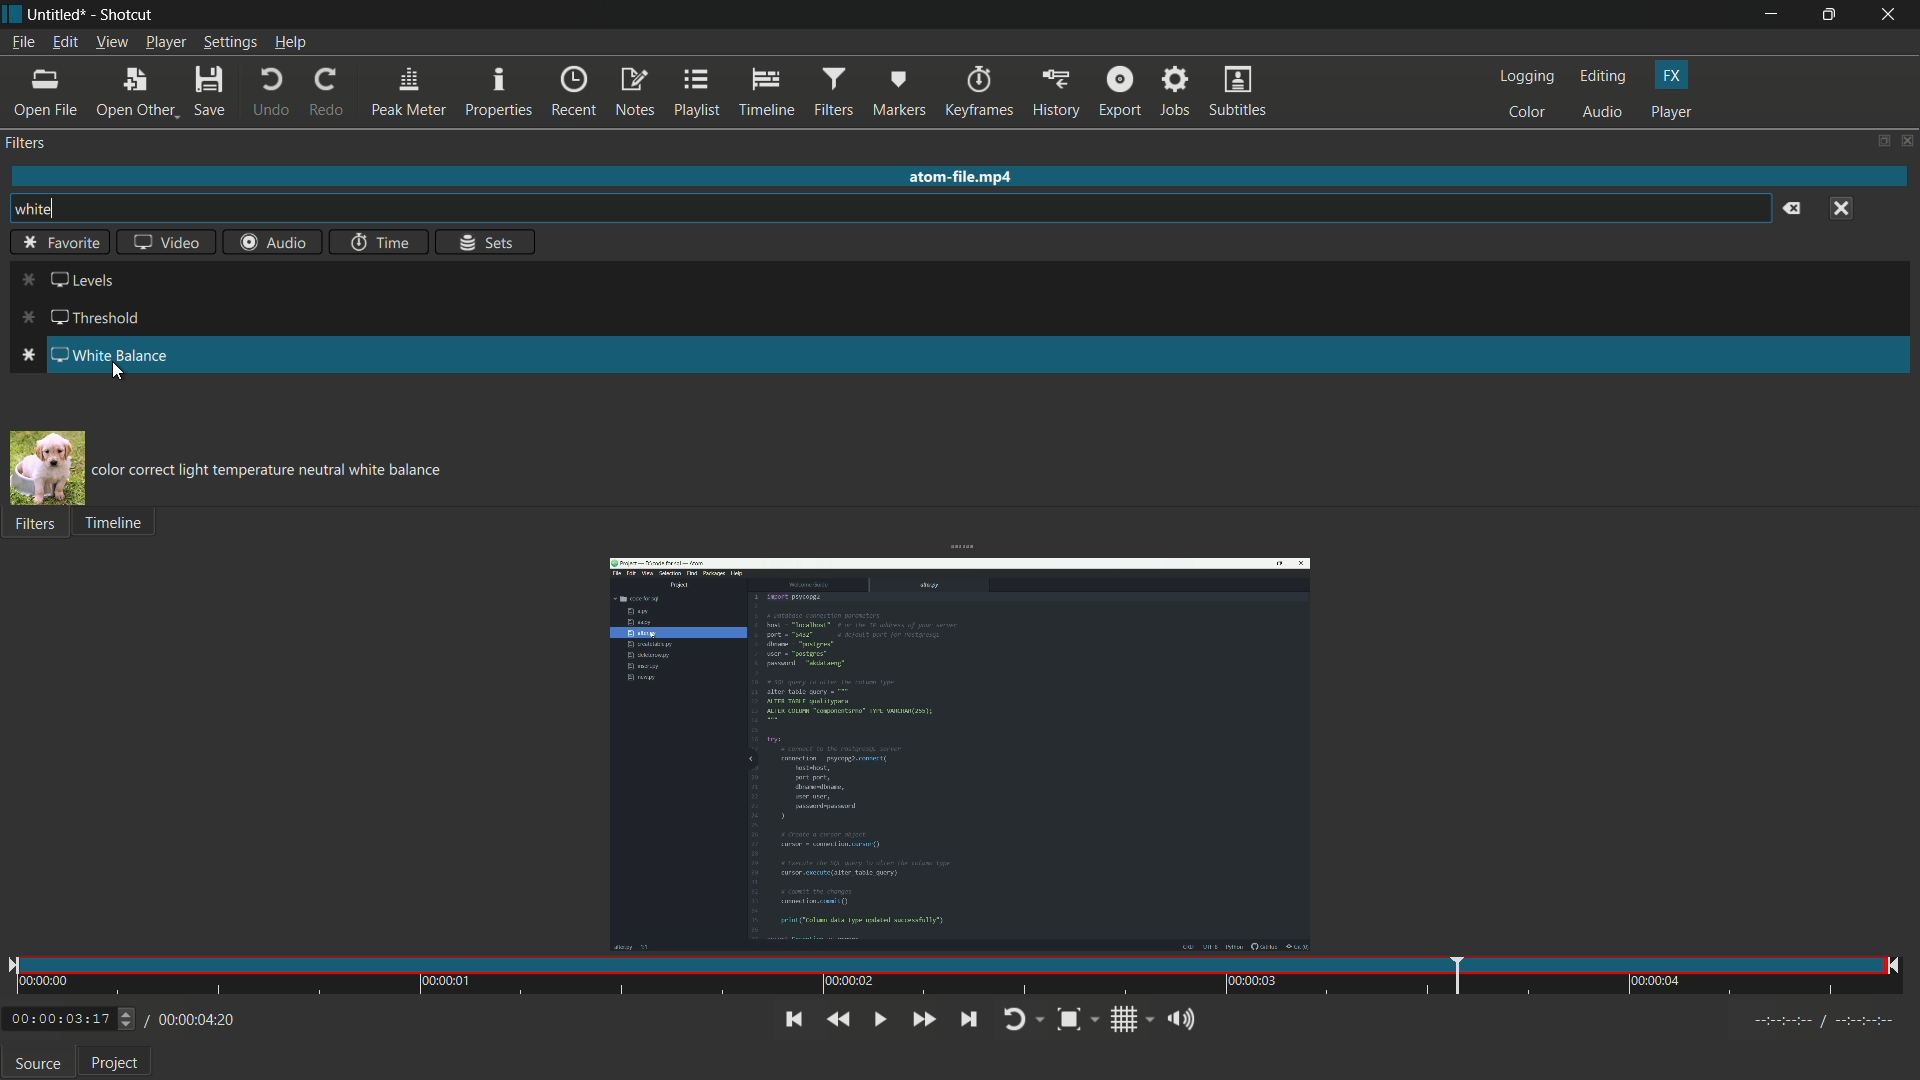 This screenshot has width=1920, height=1080. I want to click on change layout, so click(1882, 142).